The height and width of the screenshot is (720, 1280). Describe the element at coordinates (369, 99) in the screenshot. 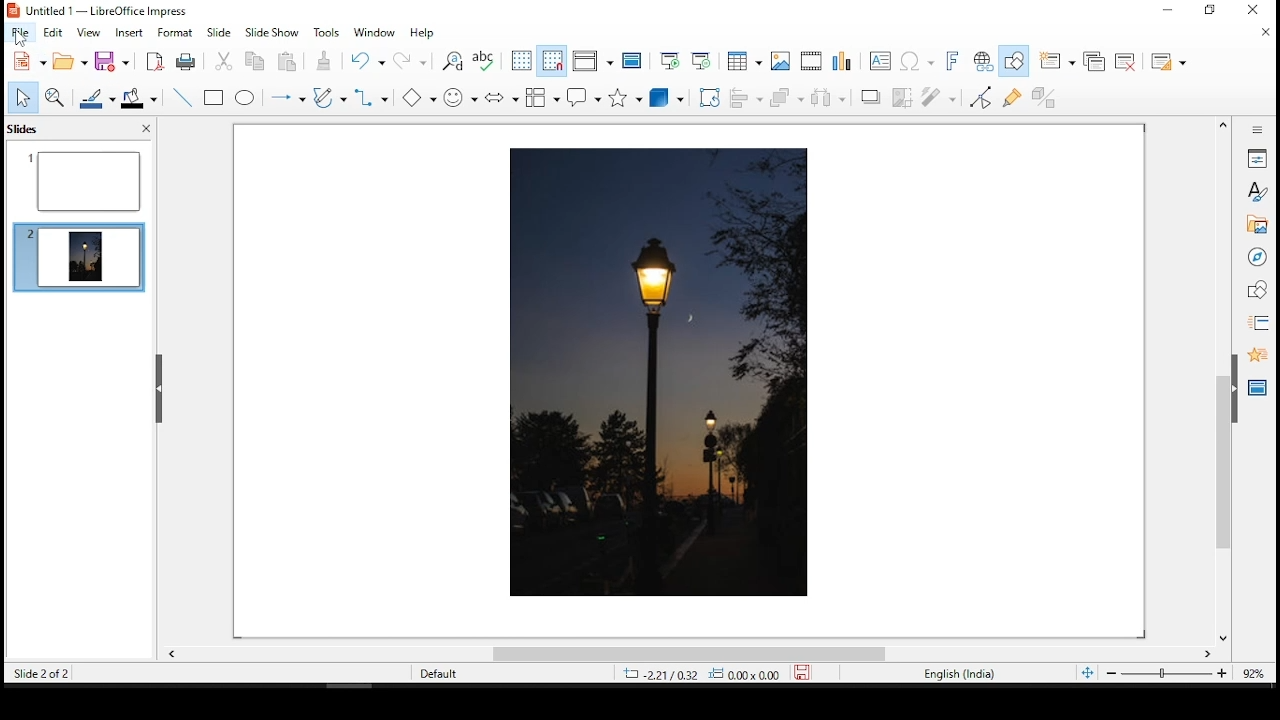

I see `connectors` at that location.